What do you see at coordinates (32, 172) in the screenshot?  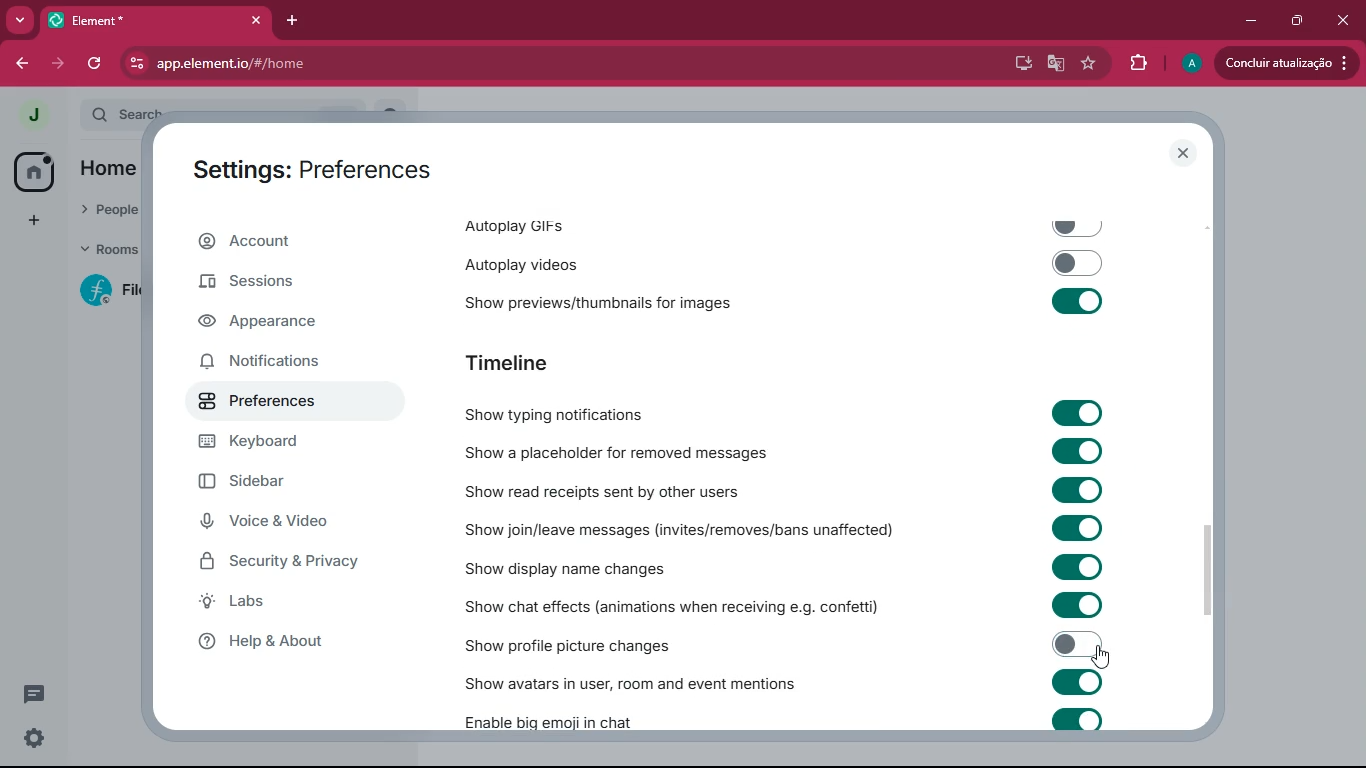 I see `home` at bounding box center [32, 172].